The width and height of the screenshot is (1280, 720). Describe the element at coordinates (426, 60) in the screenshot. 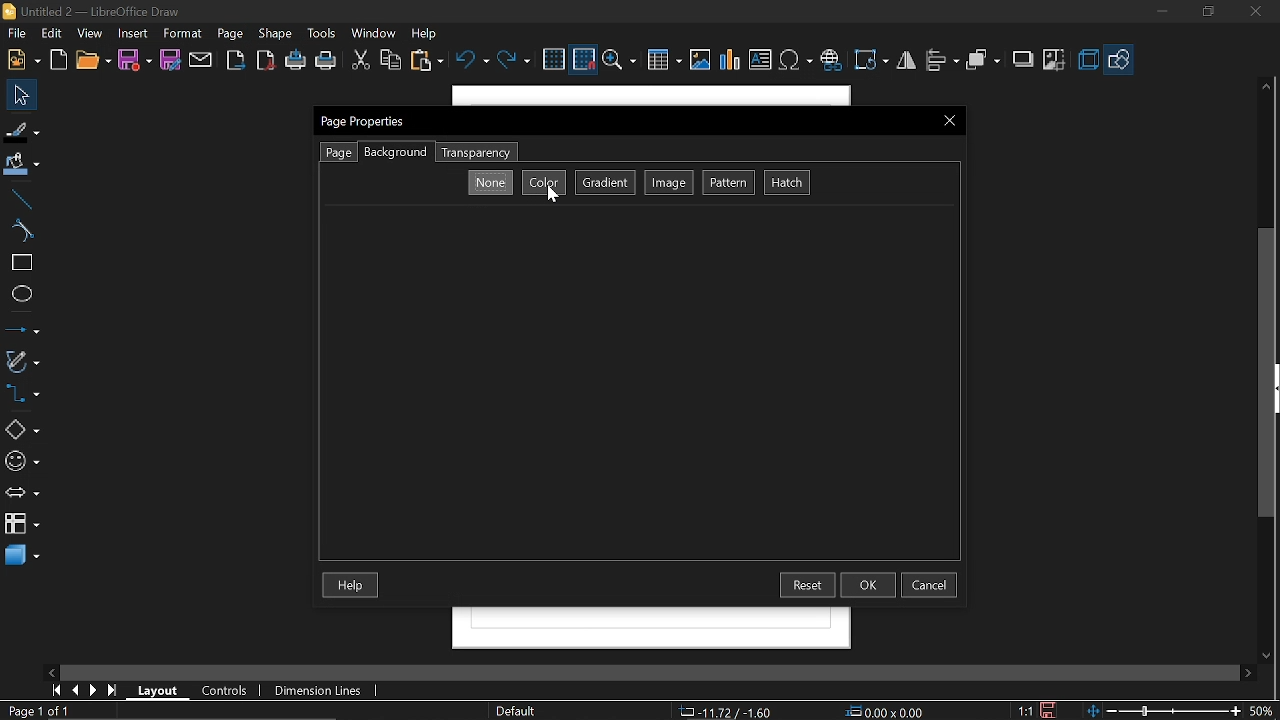

I see `Paste` at that location.